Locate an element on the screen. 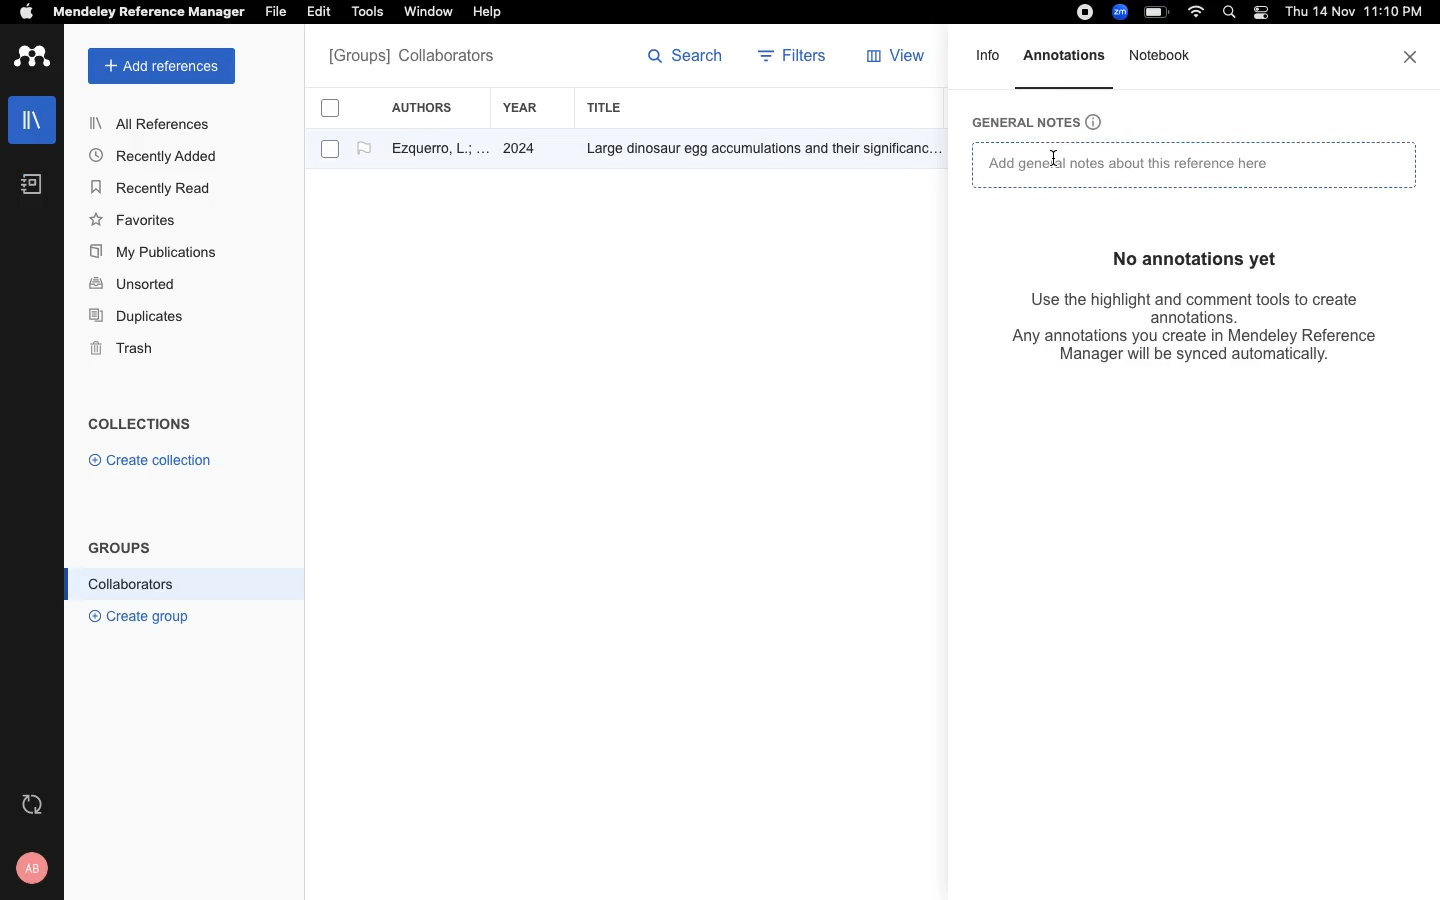 The height and width of the screenshot is (900, 1440). notebook is located at coordinates (32, 184).